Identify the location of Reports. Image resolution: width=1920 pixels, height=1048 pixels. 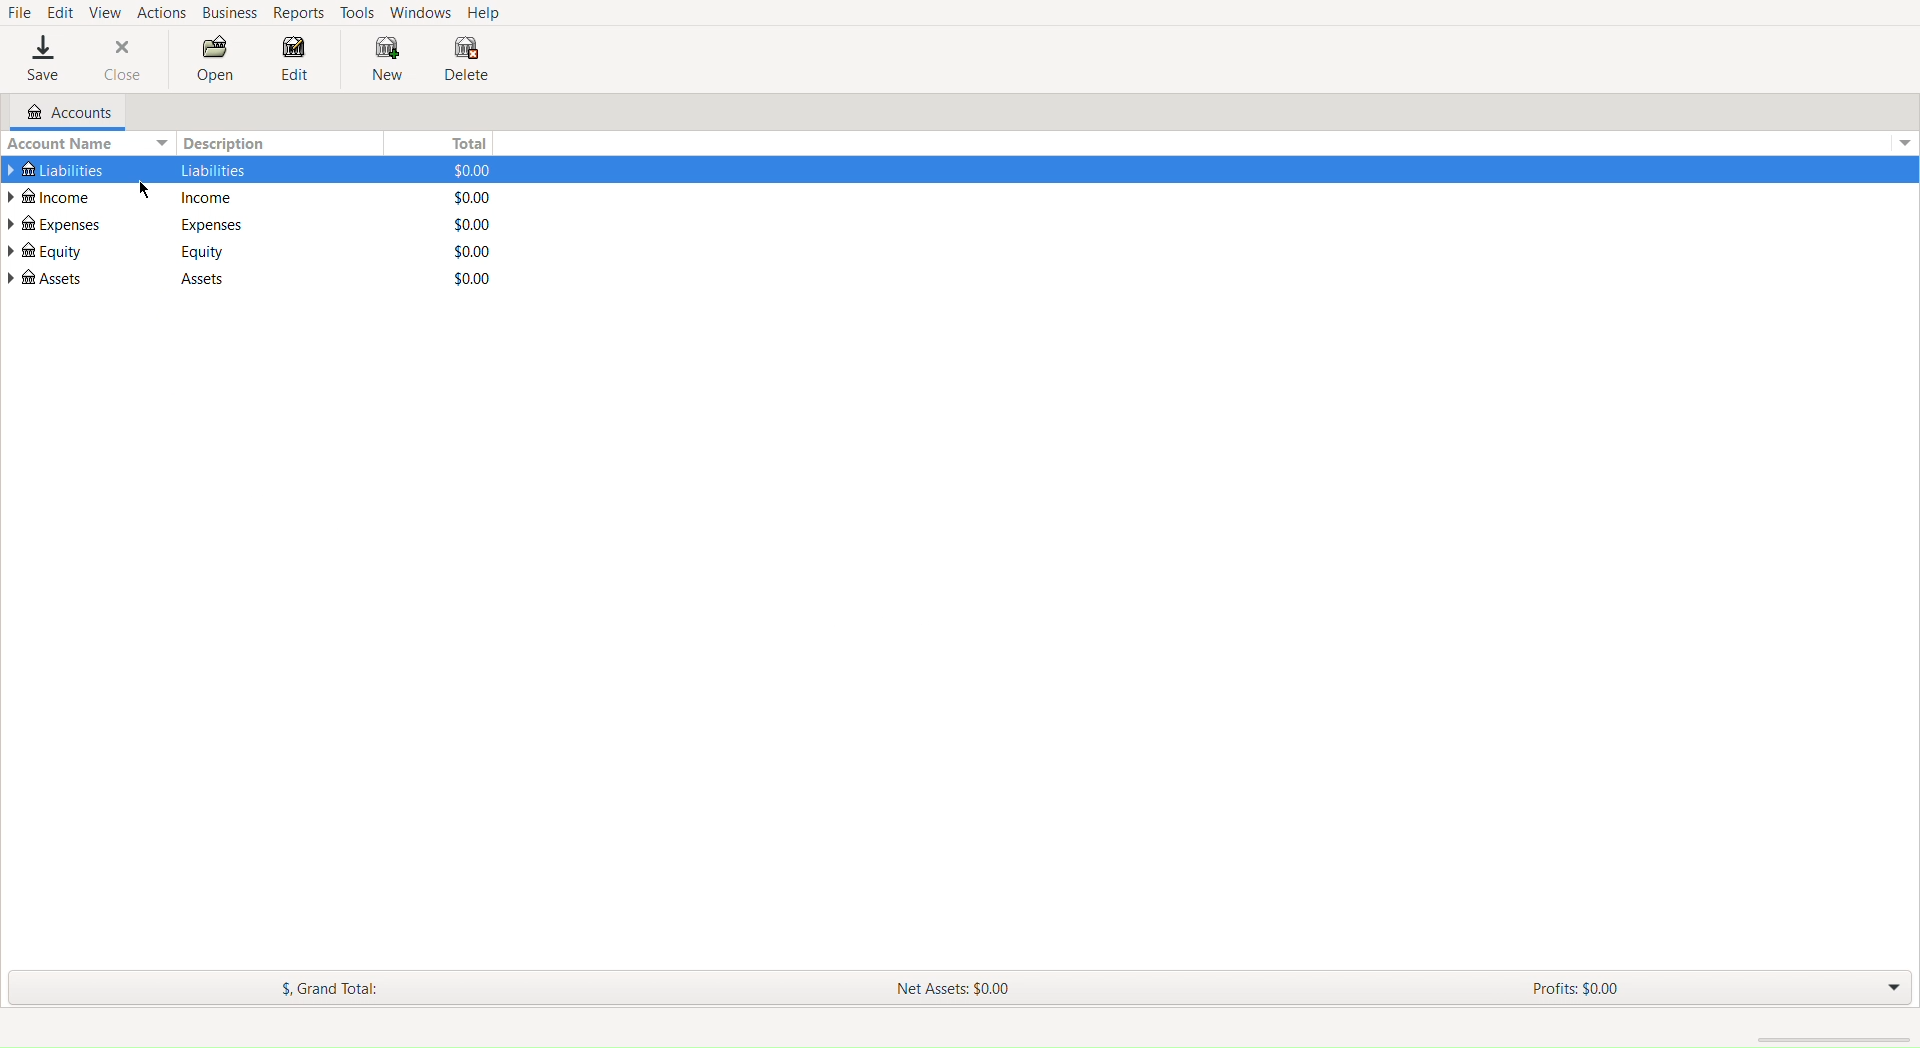
(298, 12).